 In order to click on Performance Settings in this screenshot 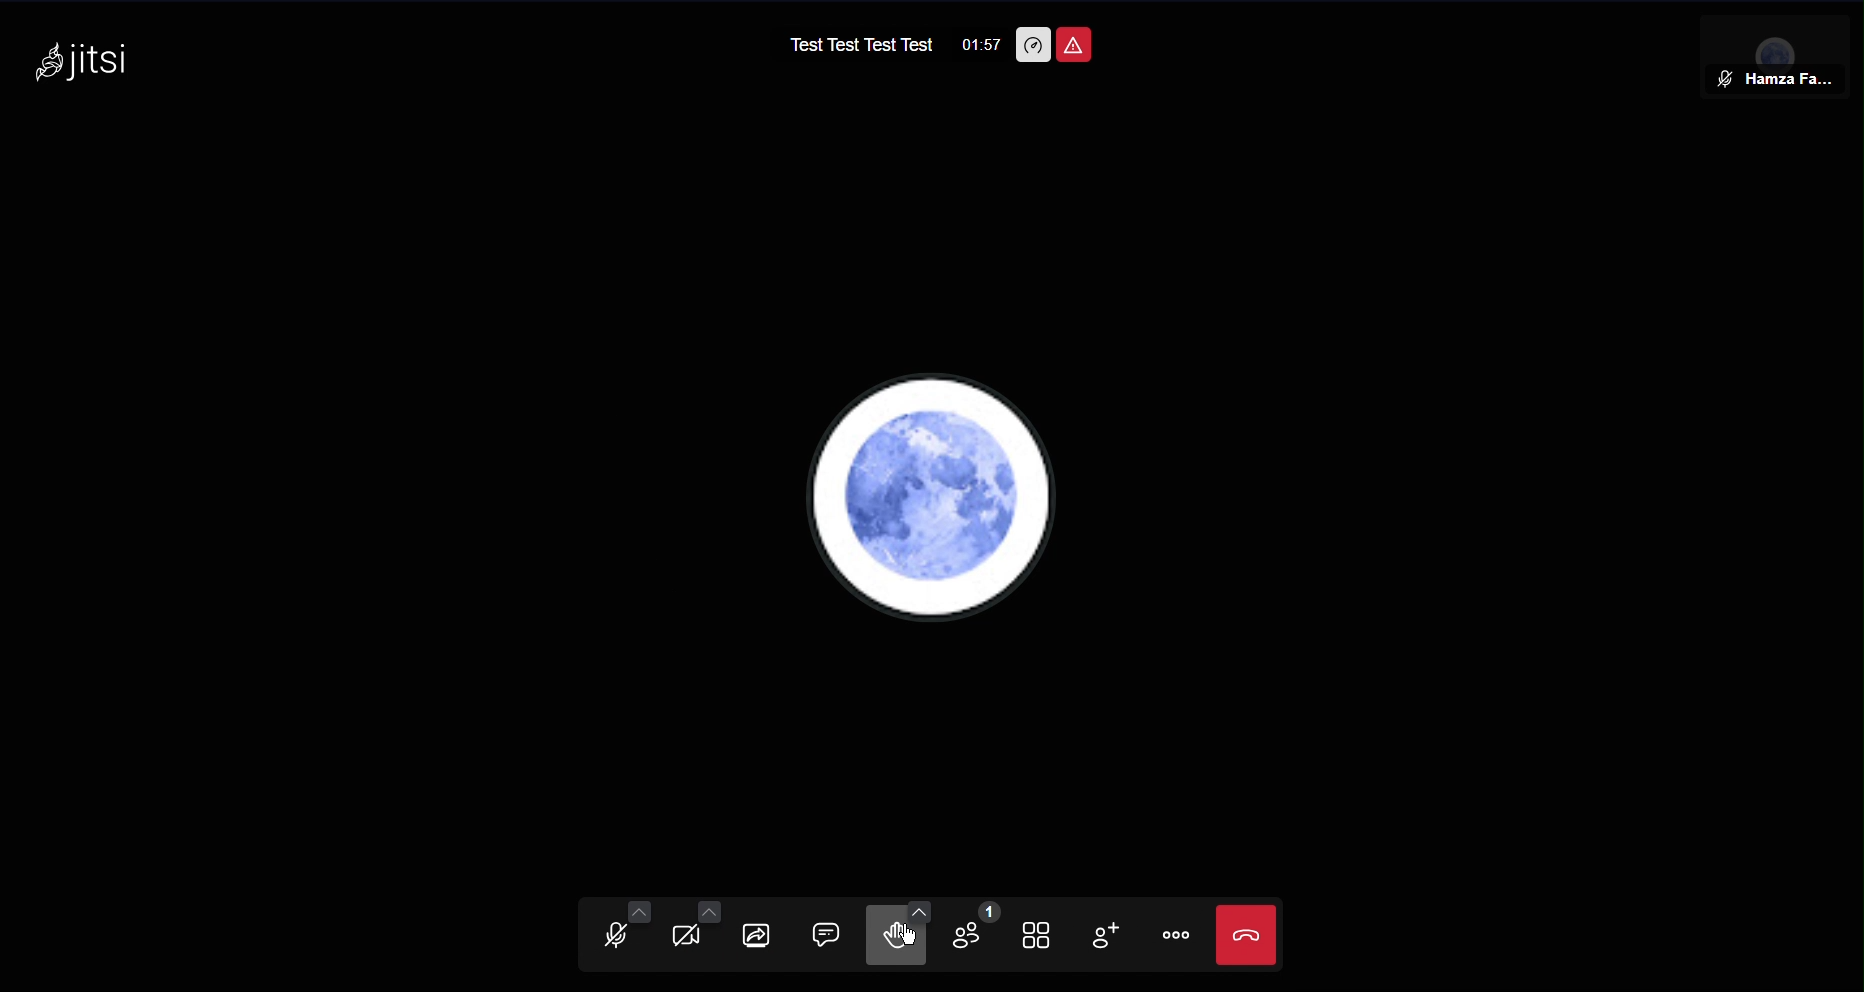, I will do `click(1034, 43)`.